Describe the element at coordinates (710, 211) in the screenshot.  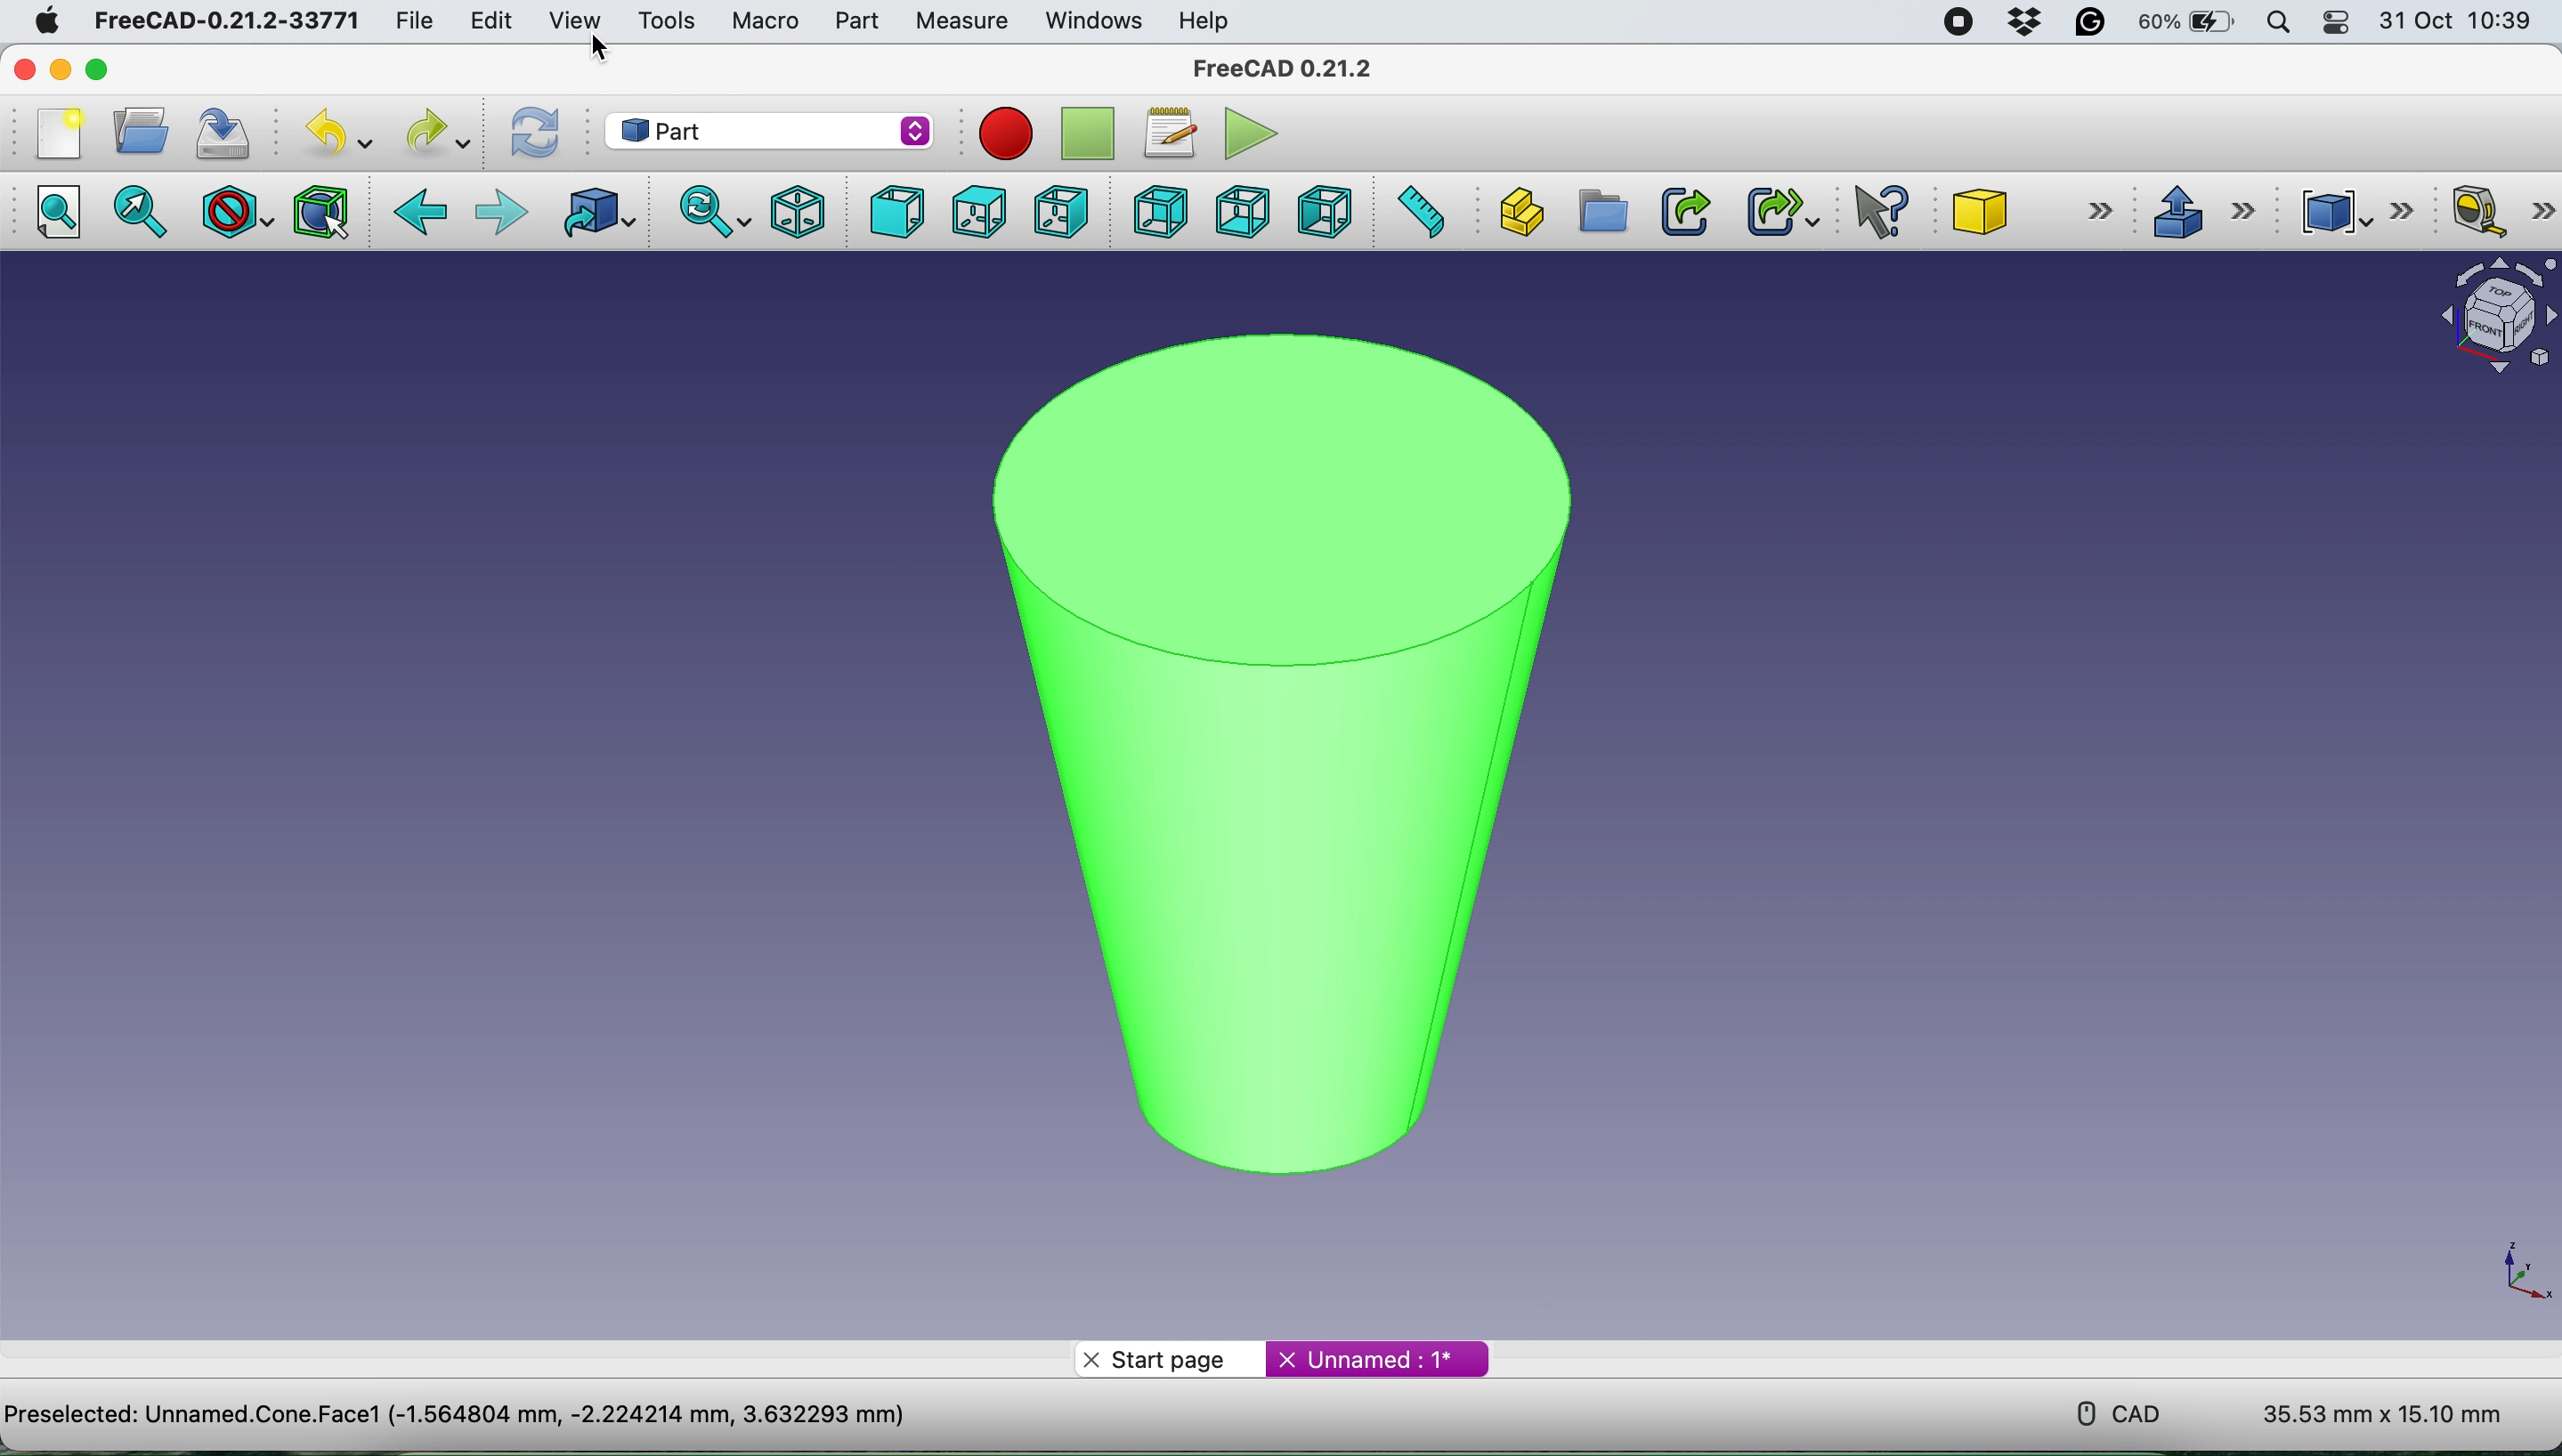
I see `sync view` at that location.